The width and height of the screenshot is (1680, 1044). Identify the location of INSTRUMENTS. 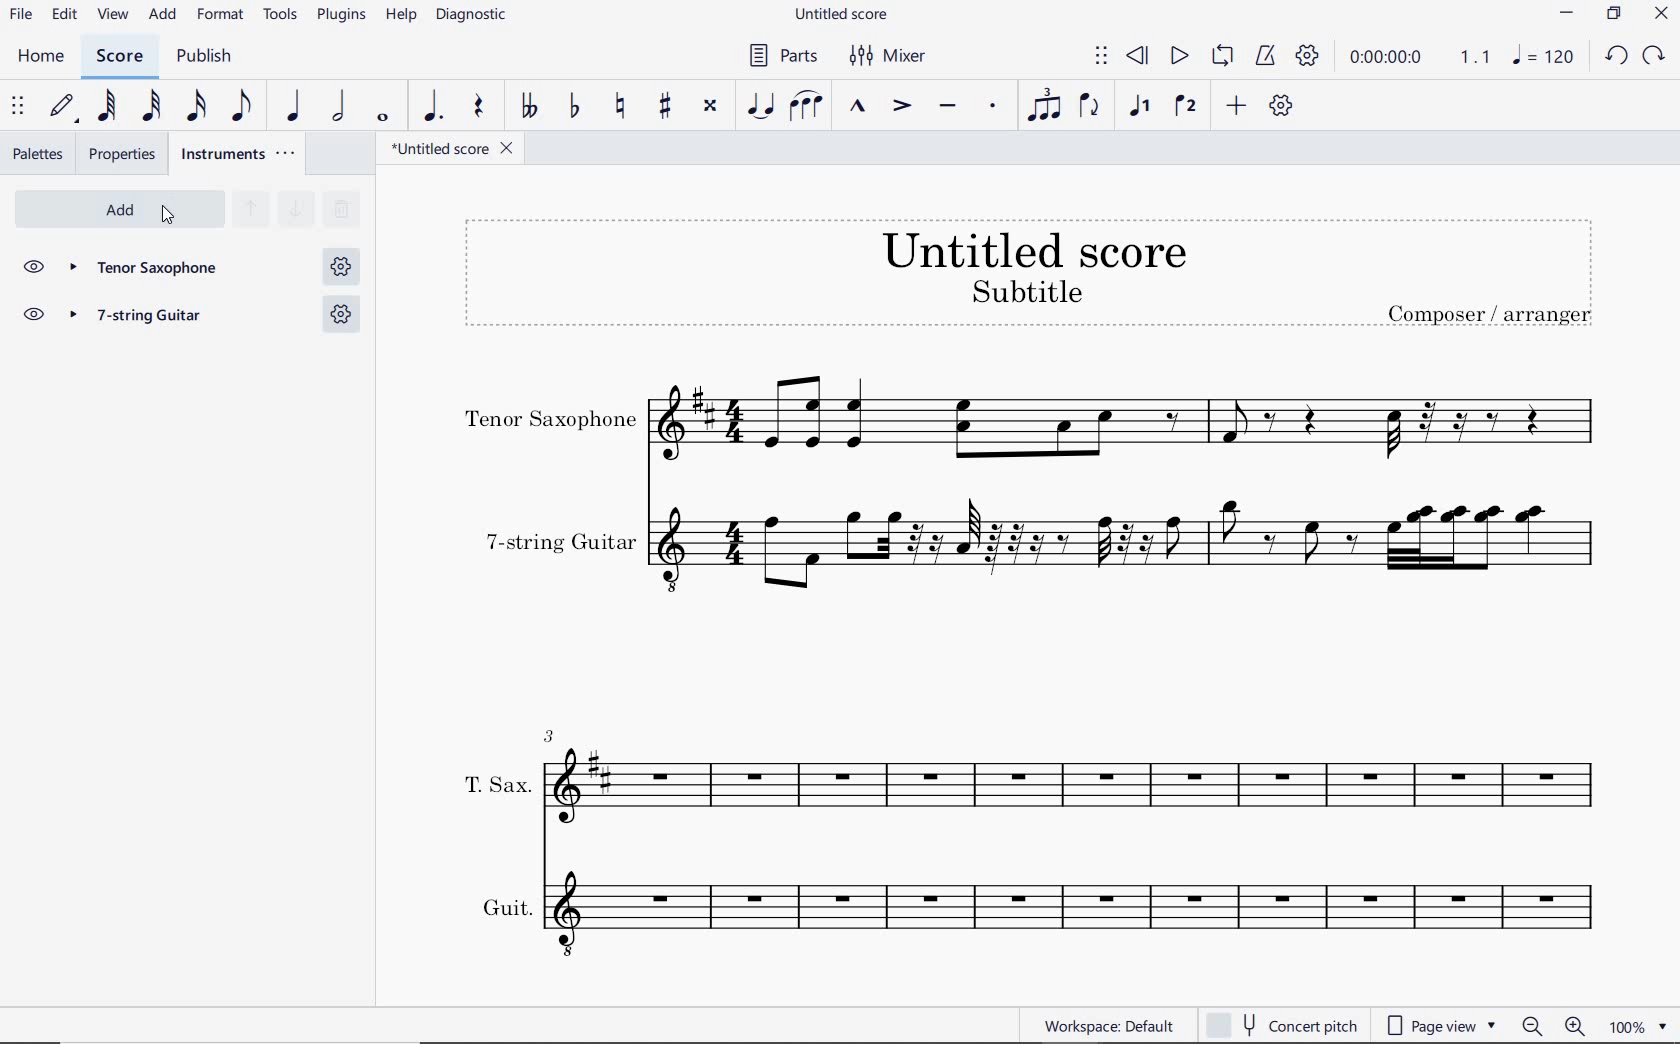
(240, 153).